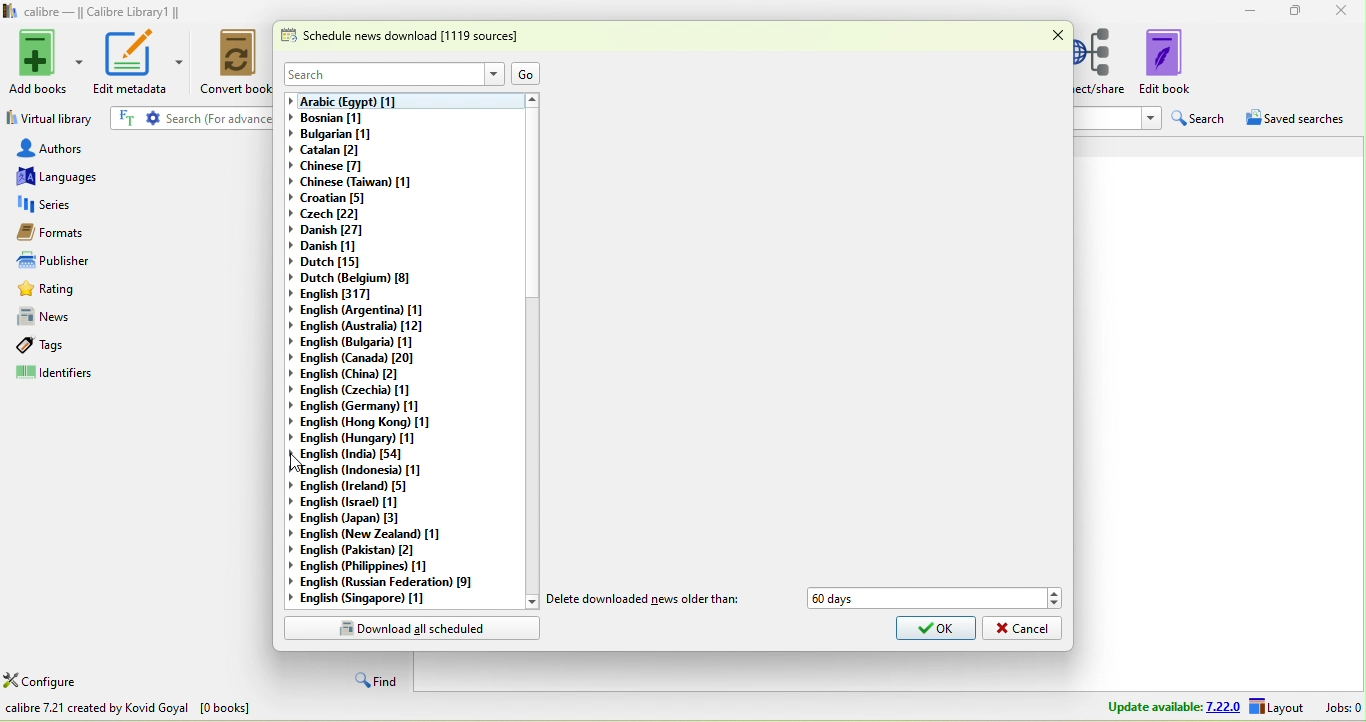 This screenshot has width=1366, height=722. Describe the element at coordinates (936, 628) in the screenshot. I see `ok` at that location.